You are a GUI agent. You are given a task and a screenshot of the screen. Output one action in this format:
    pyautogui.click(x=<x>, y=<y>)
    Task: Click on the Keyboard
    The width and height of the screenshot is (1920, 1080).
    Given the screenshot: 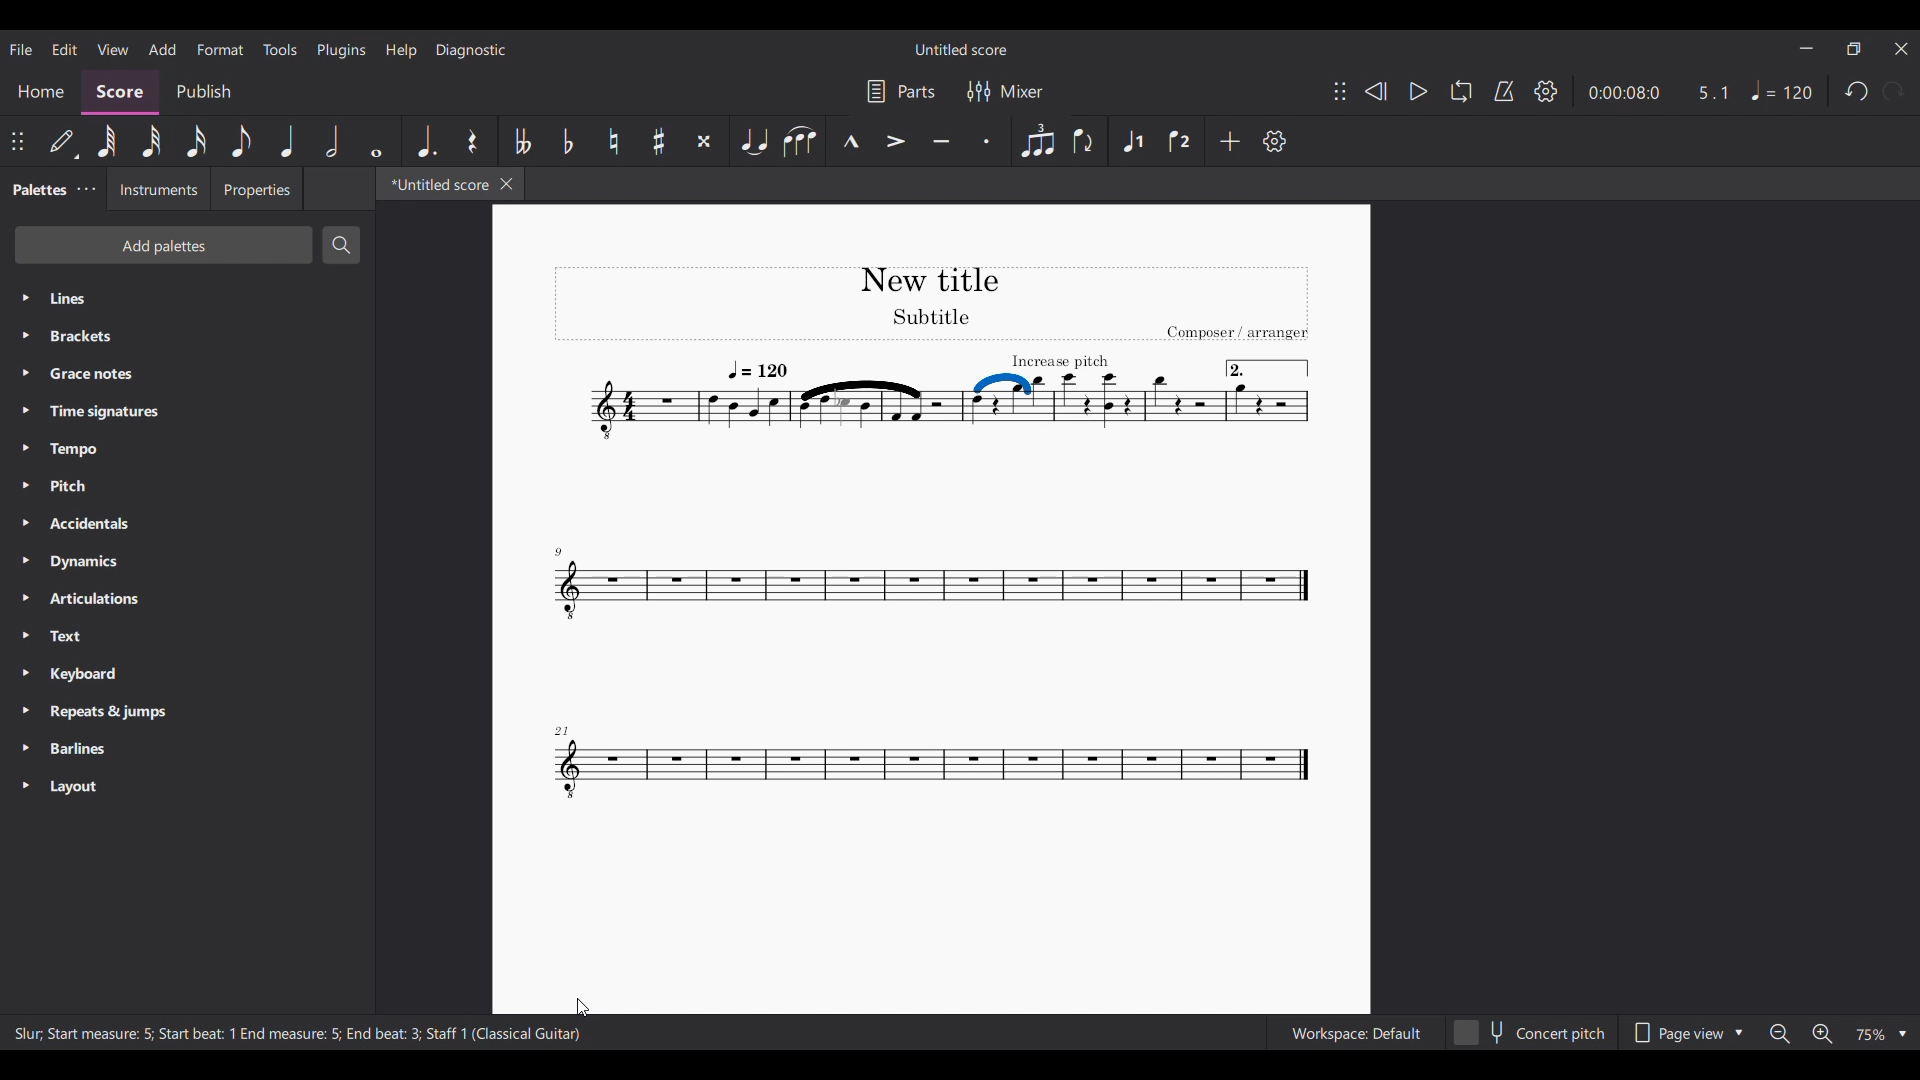 What is the action you would take?
    pyautogui.click(x=187, y=673)
    